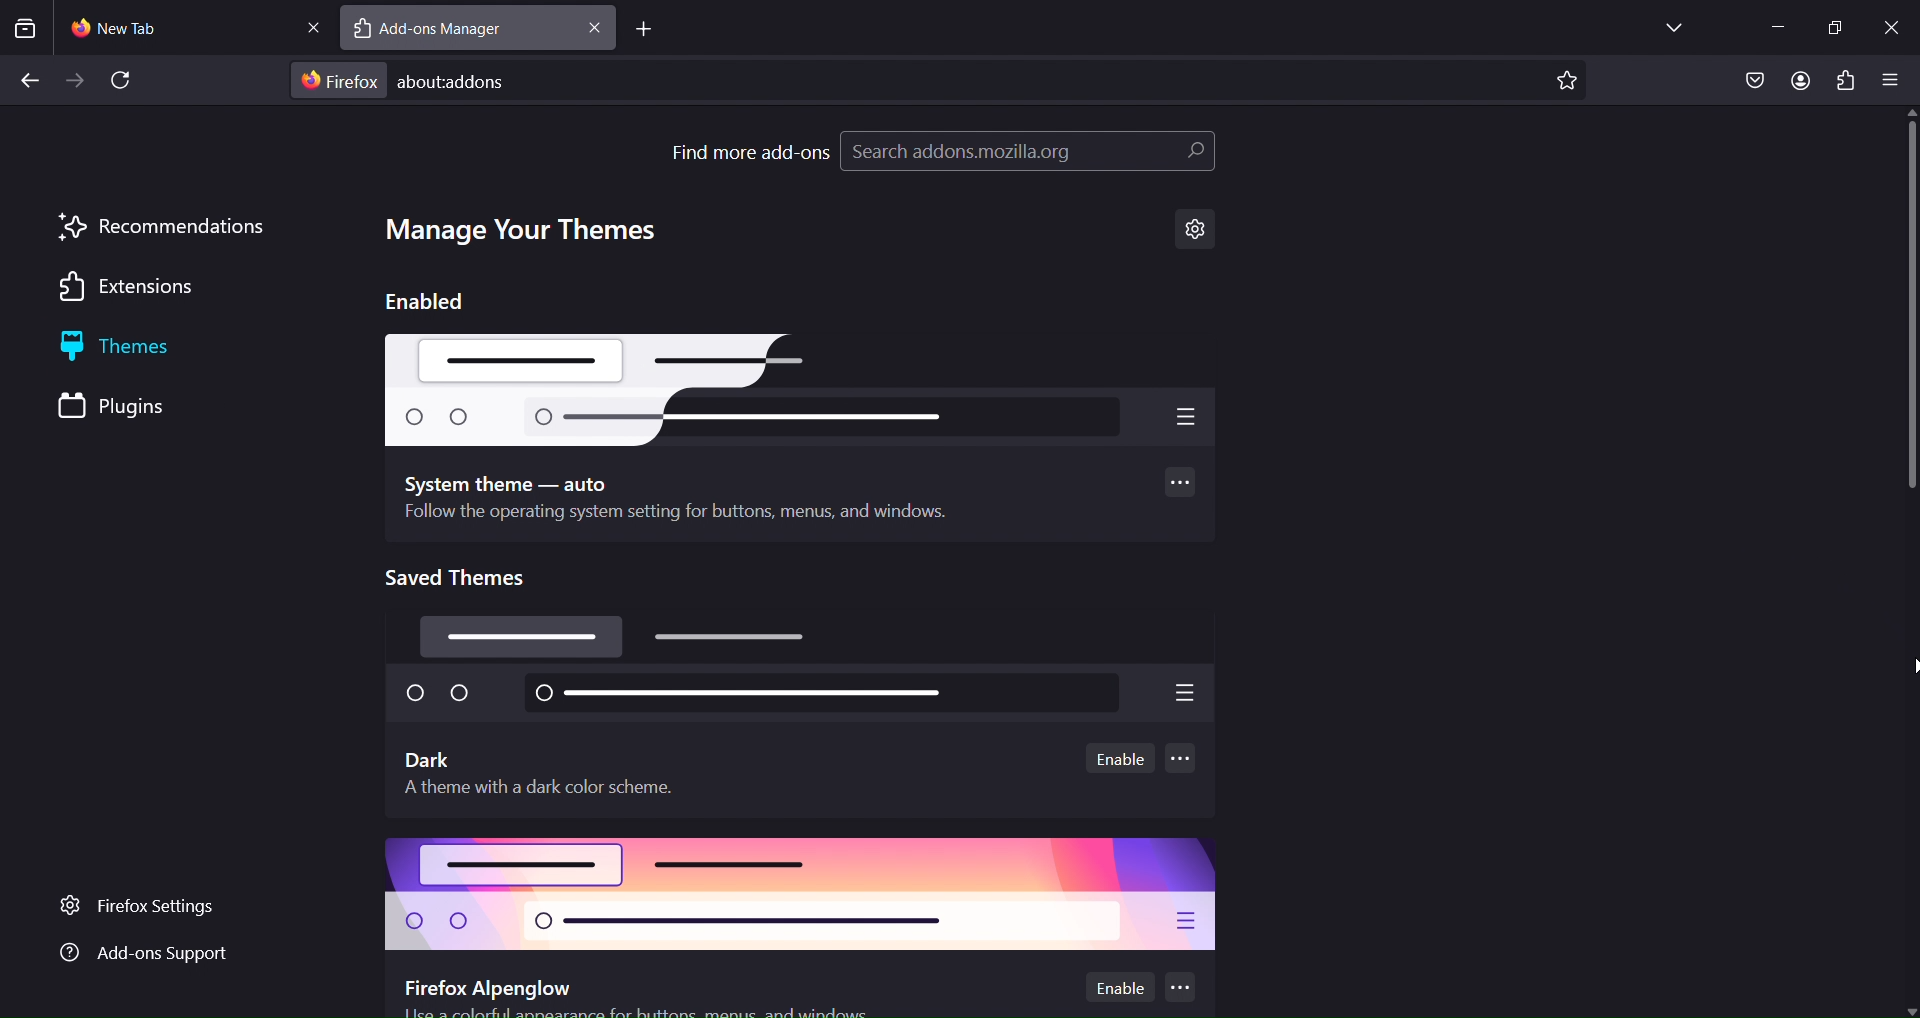  Describe the element at coordinates (1122, 758) in the screenshot. I see `enable` at that location.